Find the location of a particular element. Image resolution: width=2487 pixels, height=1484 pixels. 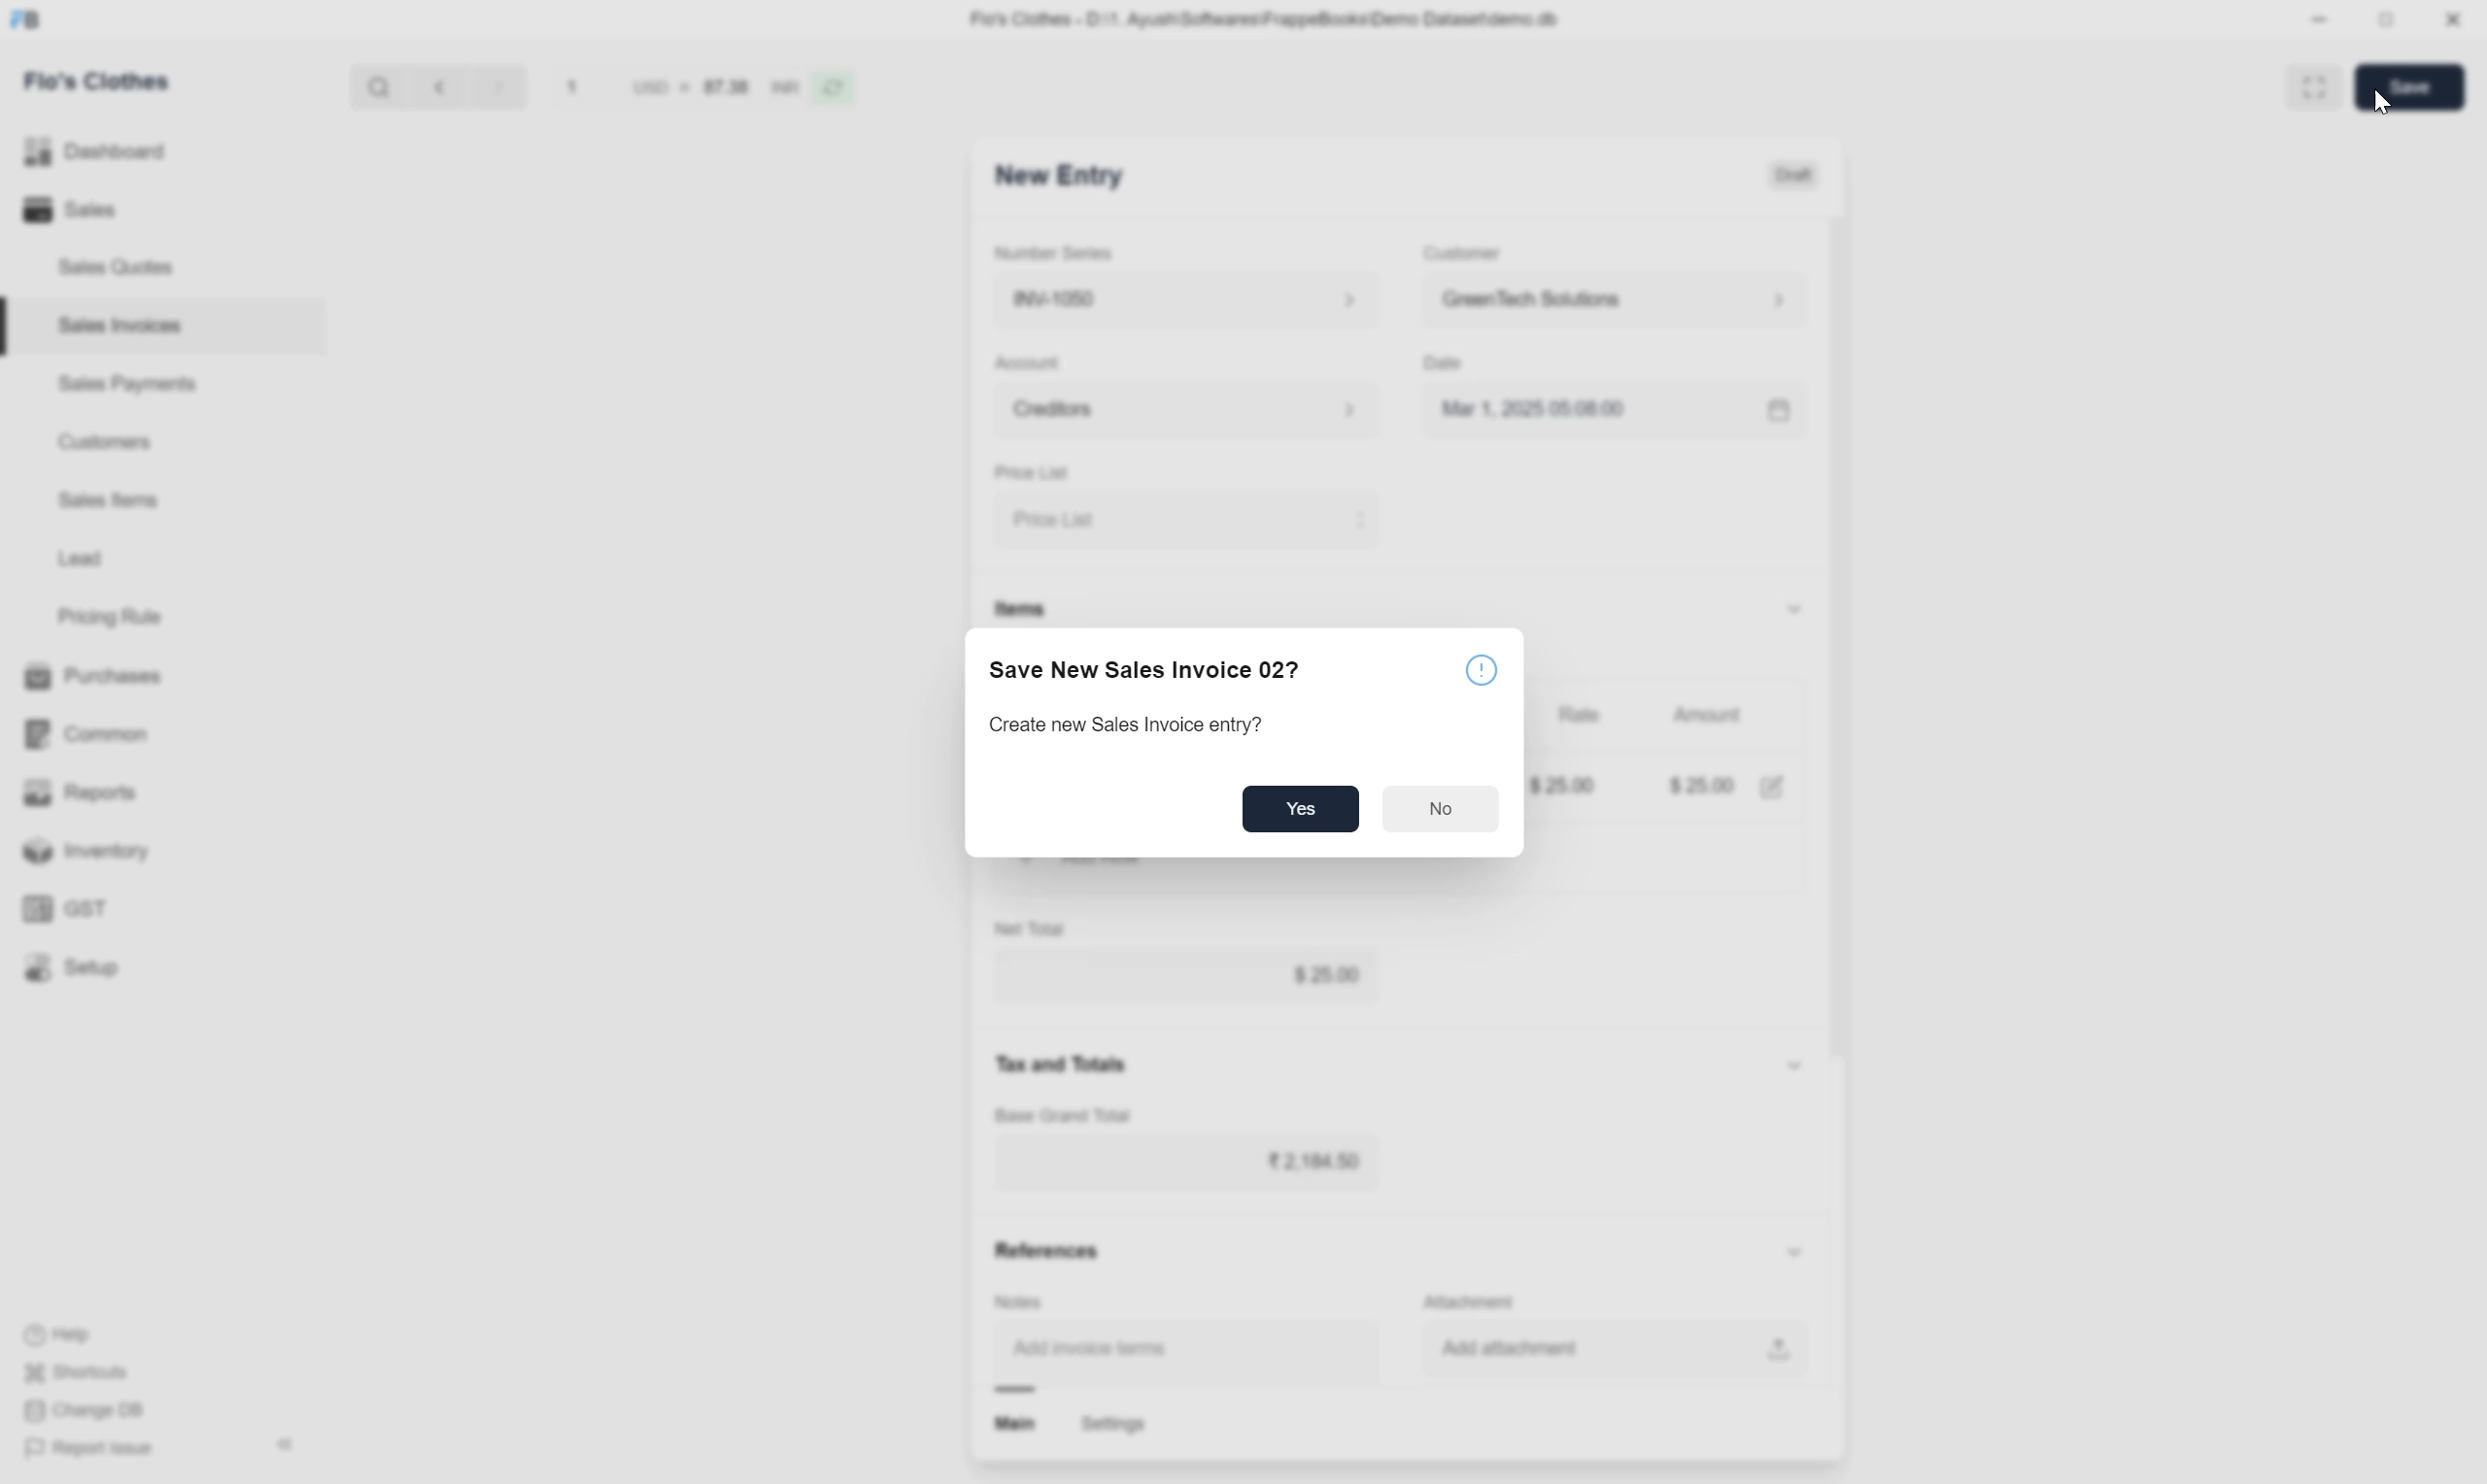

Attachment is located at coordinates (1476, 1298).